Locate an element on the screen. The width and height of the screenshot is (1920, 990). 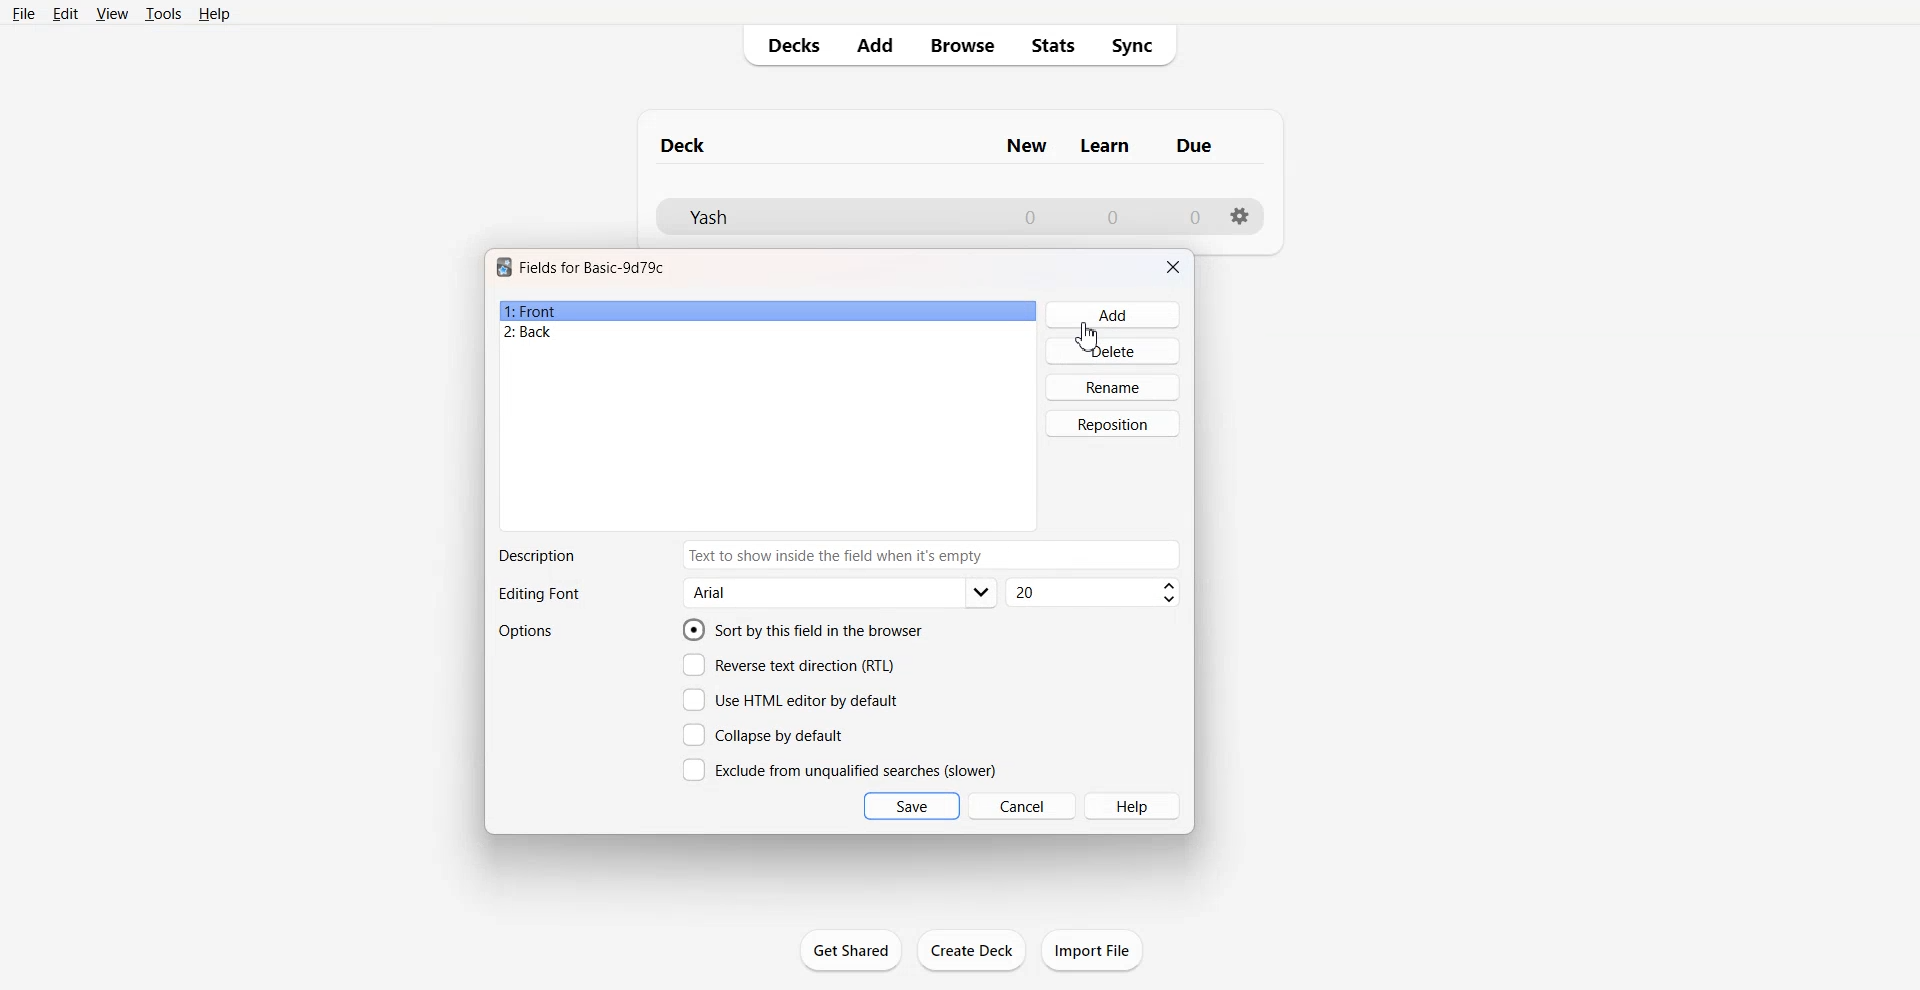
Number of due cards is located at coordinates (1196, 217).